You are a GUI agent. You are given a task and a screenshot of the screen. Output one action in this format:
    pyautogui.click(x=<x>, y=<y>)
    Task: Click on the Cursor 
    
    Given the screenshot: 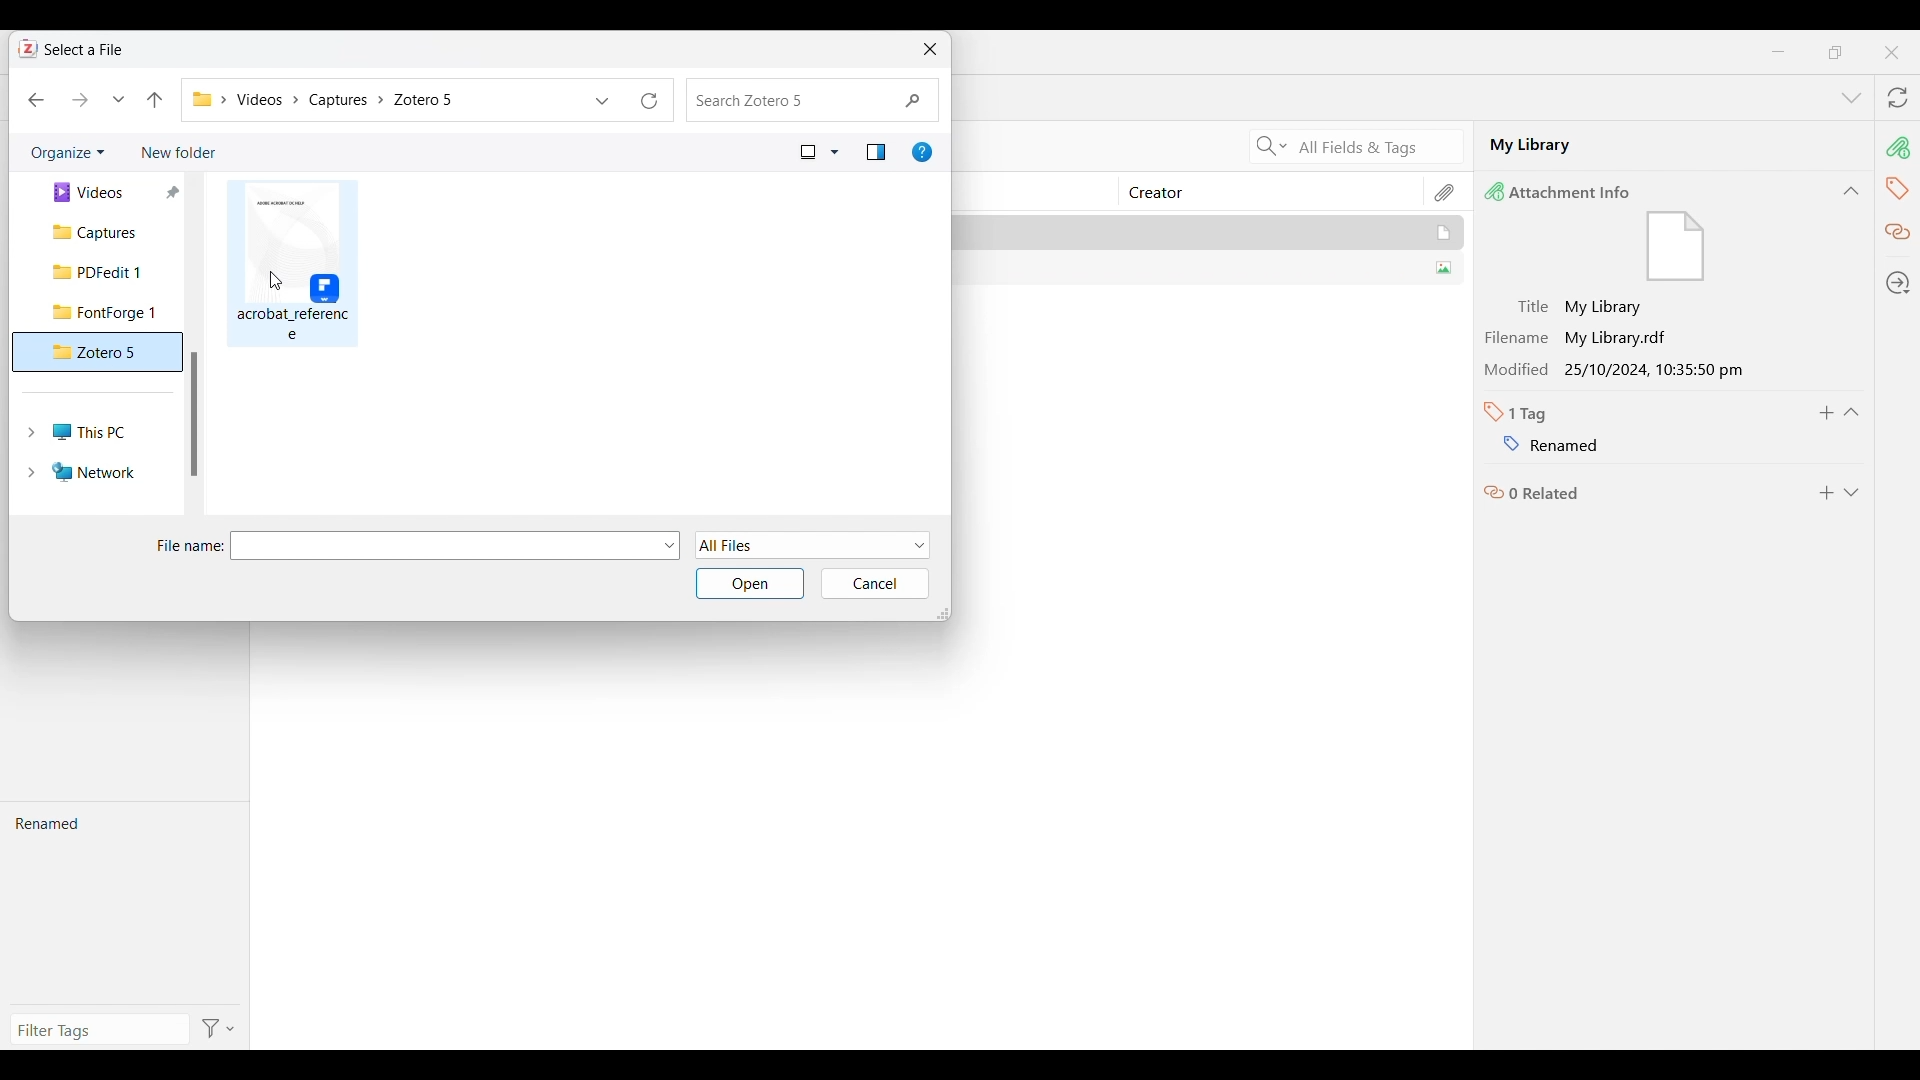 What is the action you would take?
    pyautogui.click(x=275, y=280)
    